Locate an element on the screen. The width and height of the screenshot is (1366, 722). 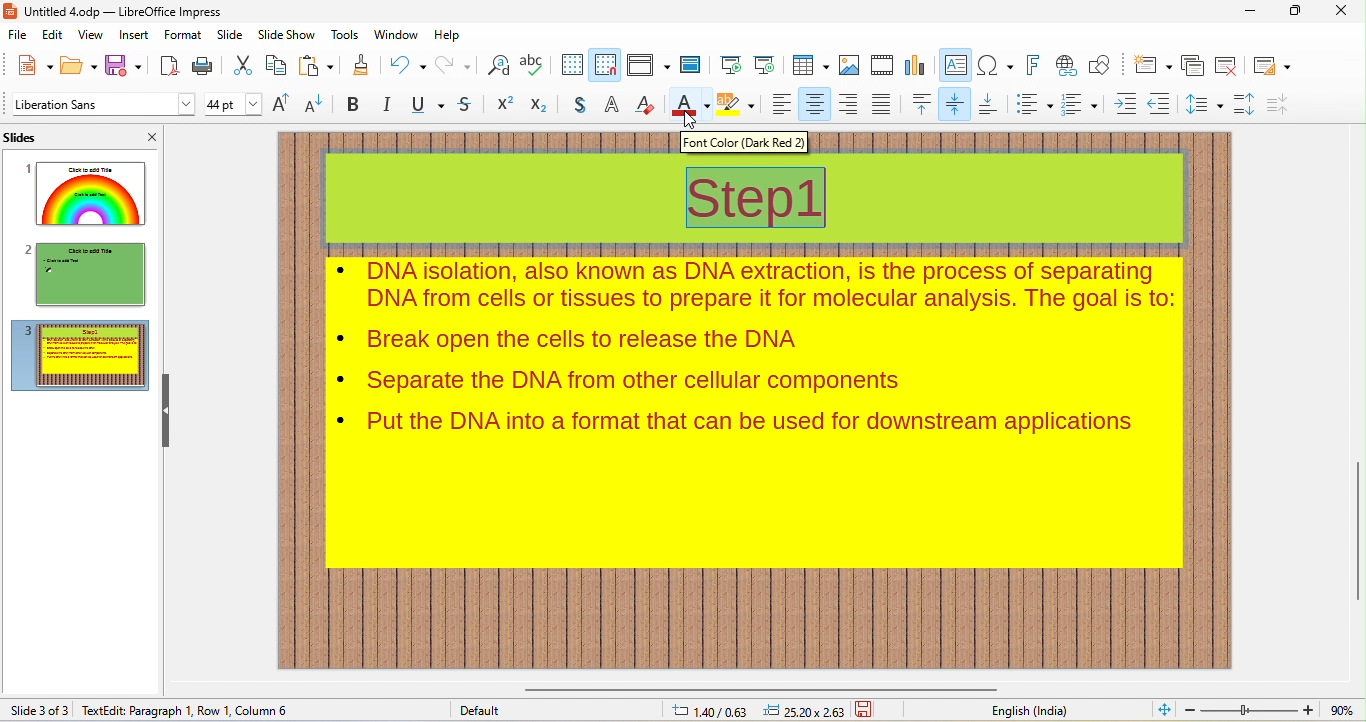
start from beginning is located at coordinates (728, 63).